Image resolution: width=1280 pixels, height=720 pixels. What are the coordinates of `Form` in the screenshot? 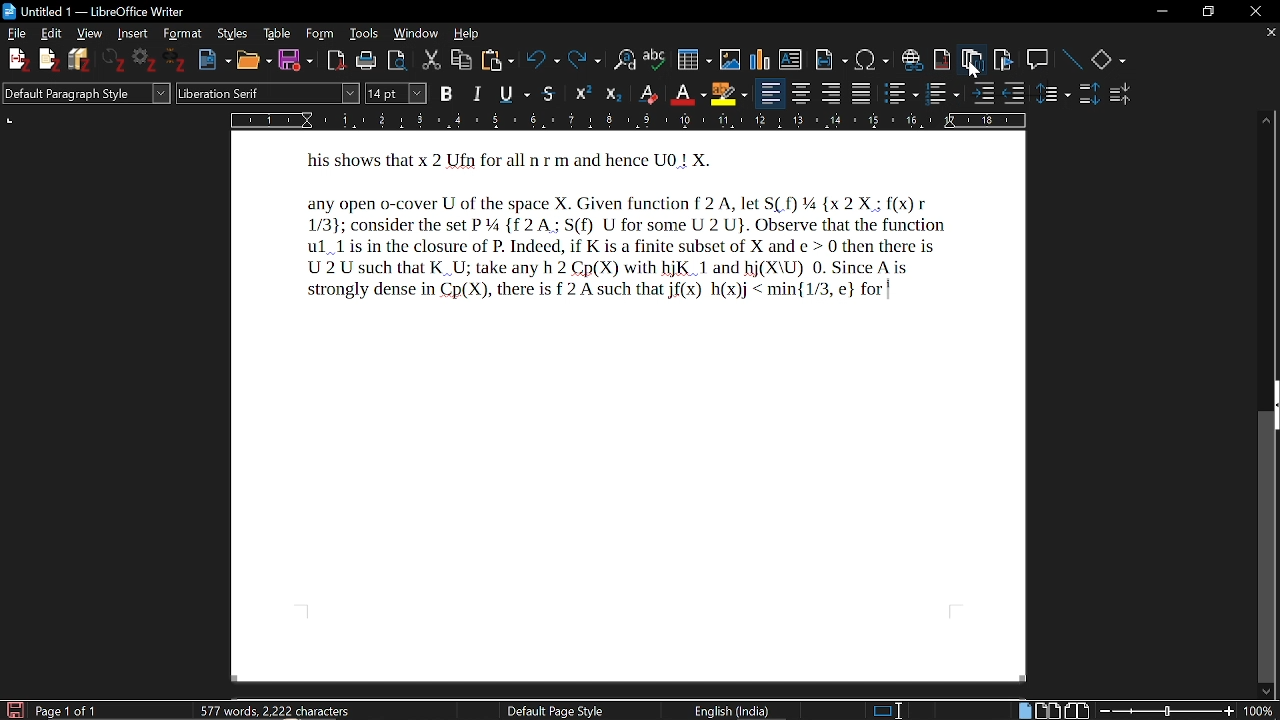 It's located at (319, 34).